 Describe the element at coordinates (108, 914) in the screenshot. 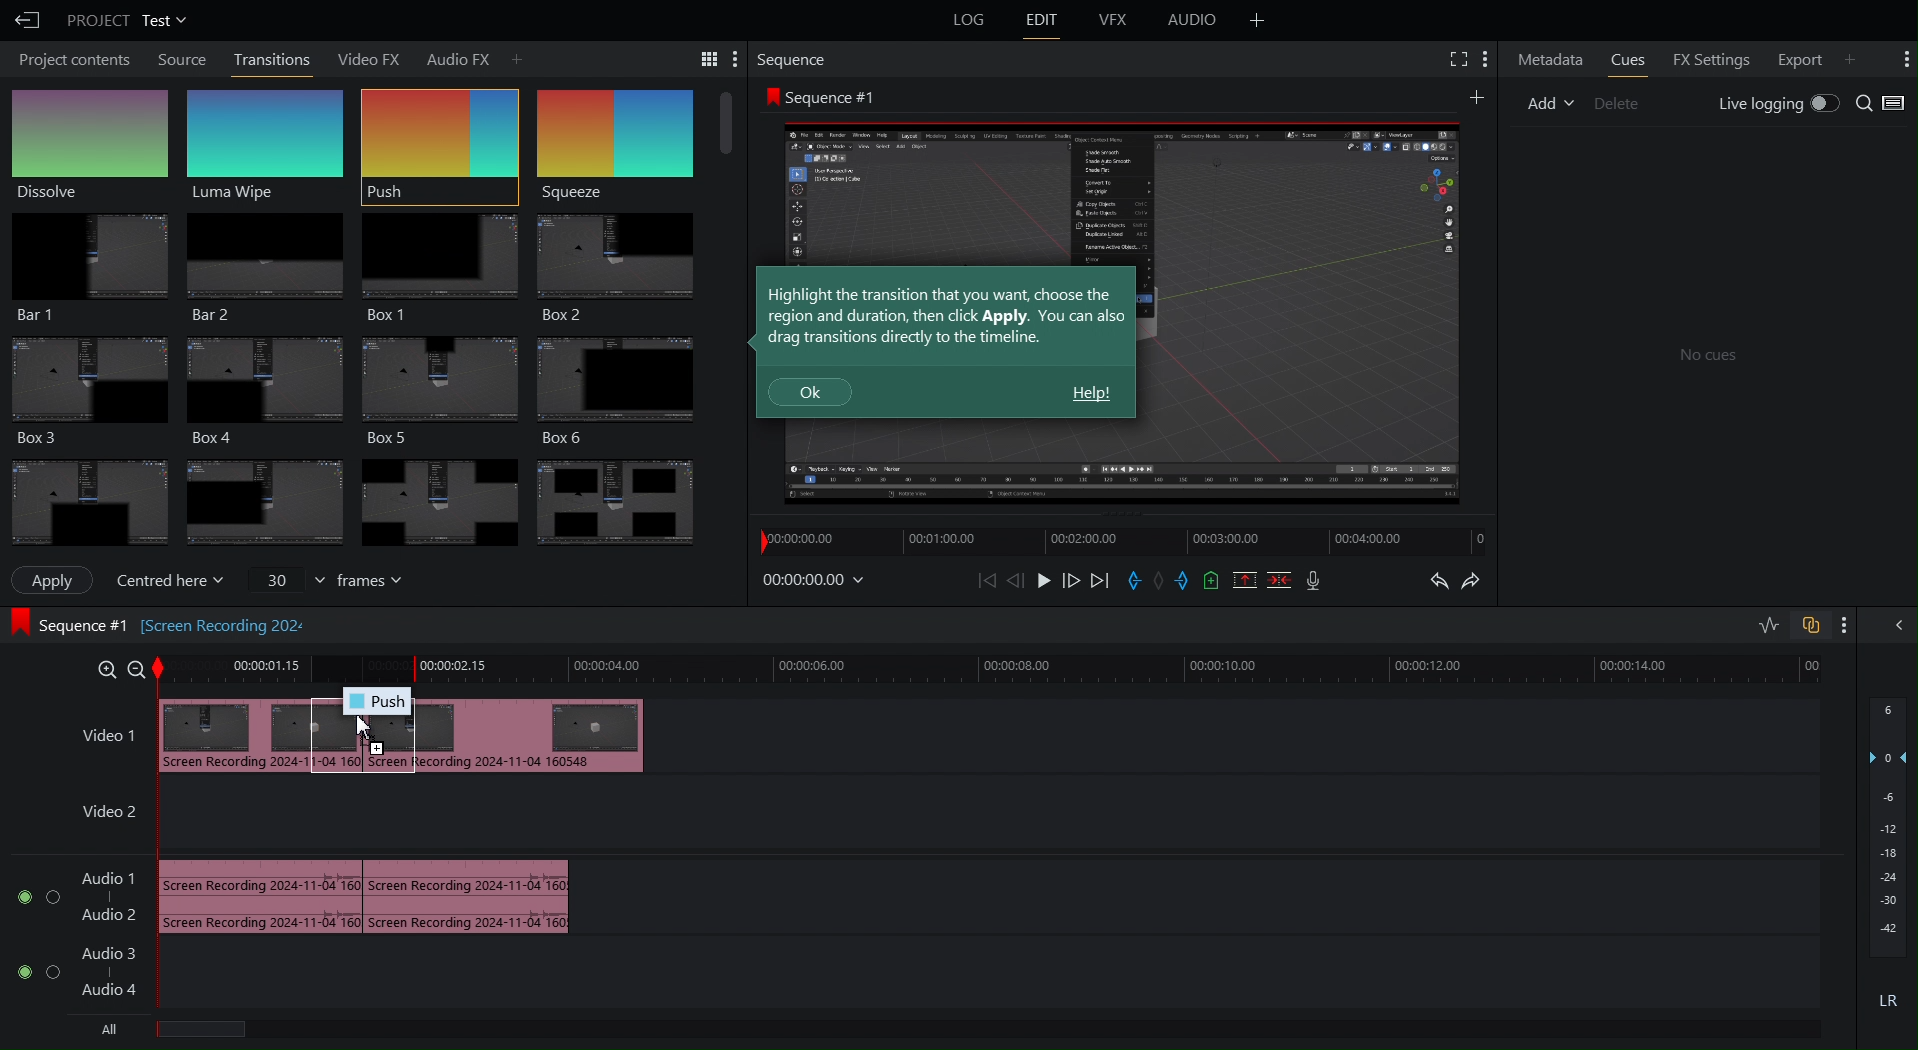

I see `Audio track 2` at that location.